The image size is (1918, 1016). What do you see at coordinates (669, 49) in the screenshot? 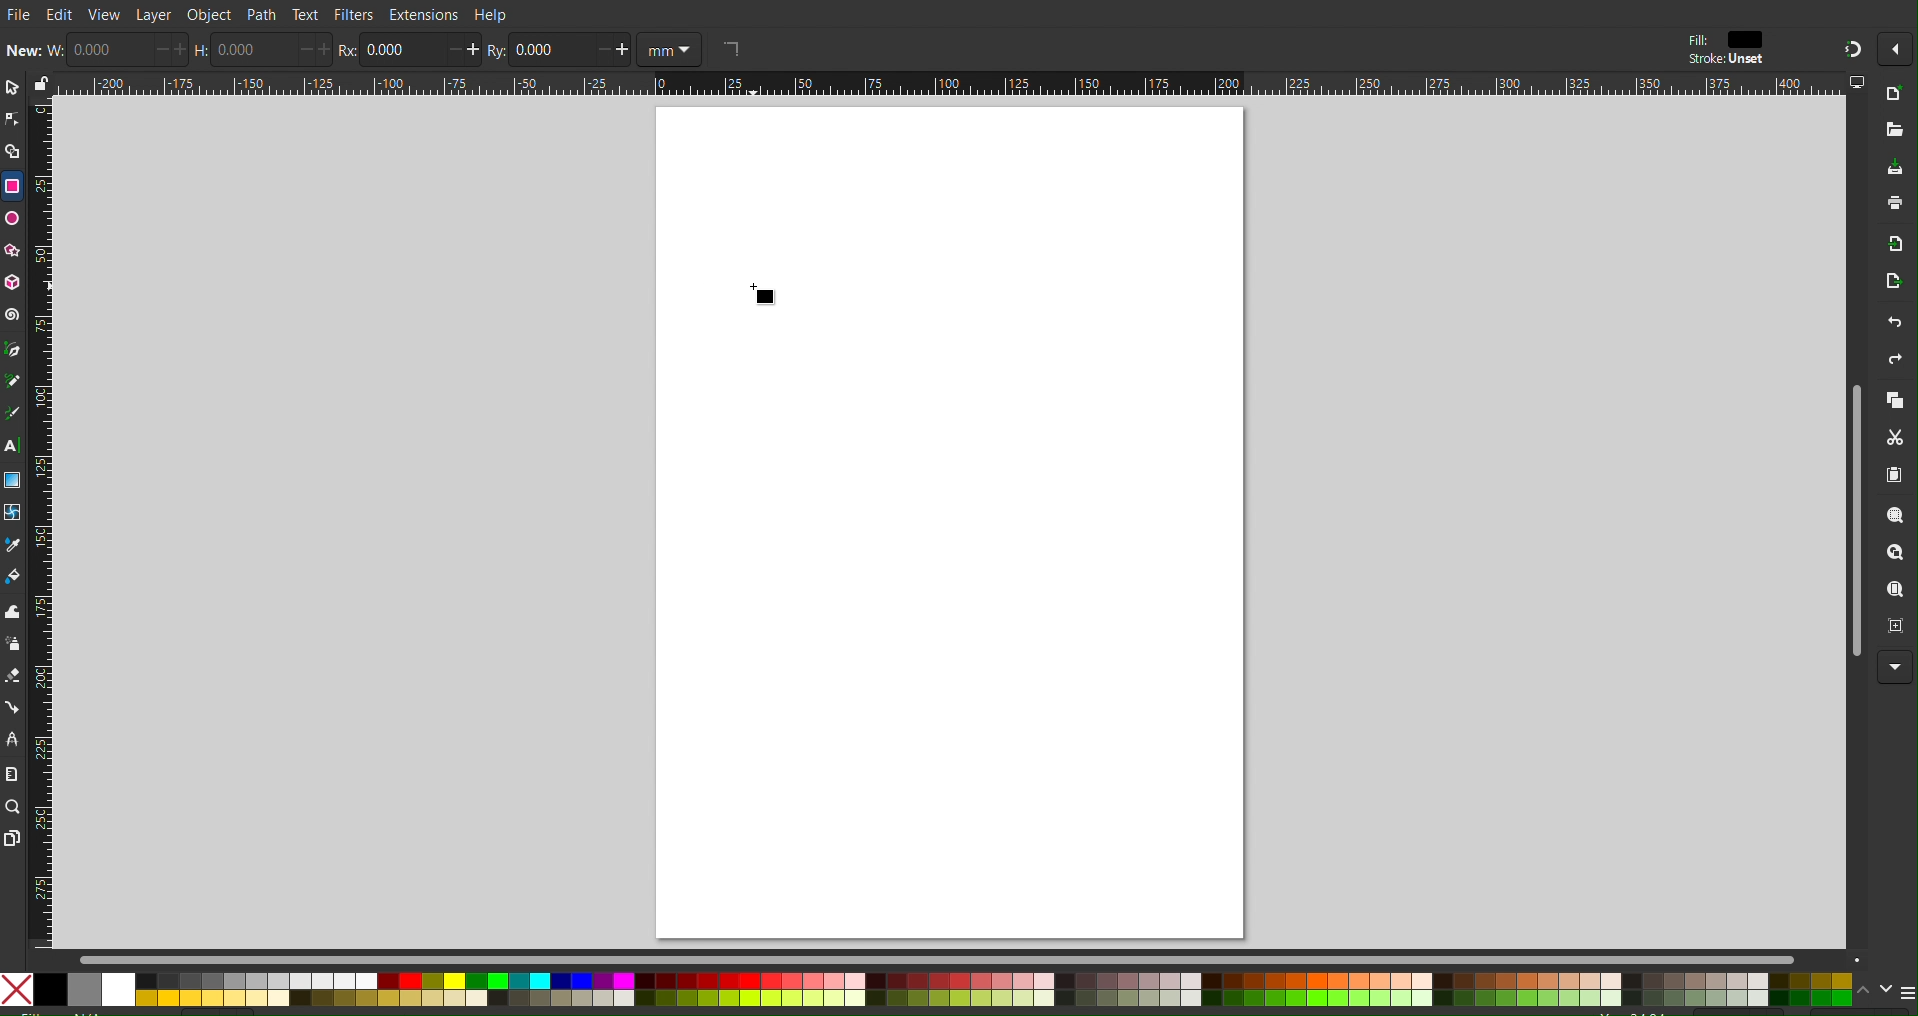
I see `Units` at bounding box center [669, 49].